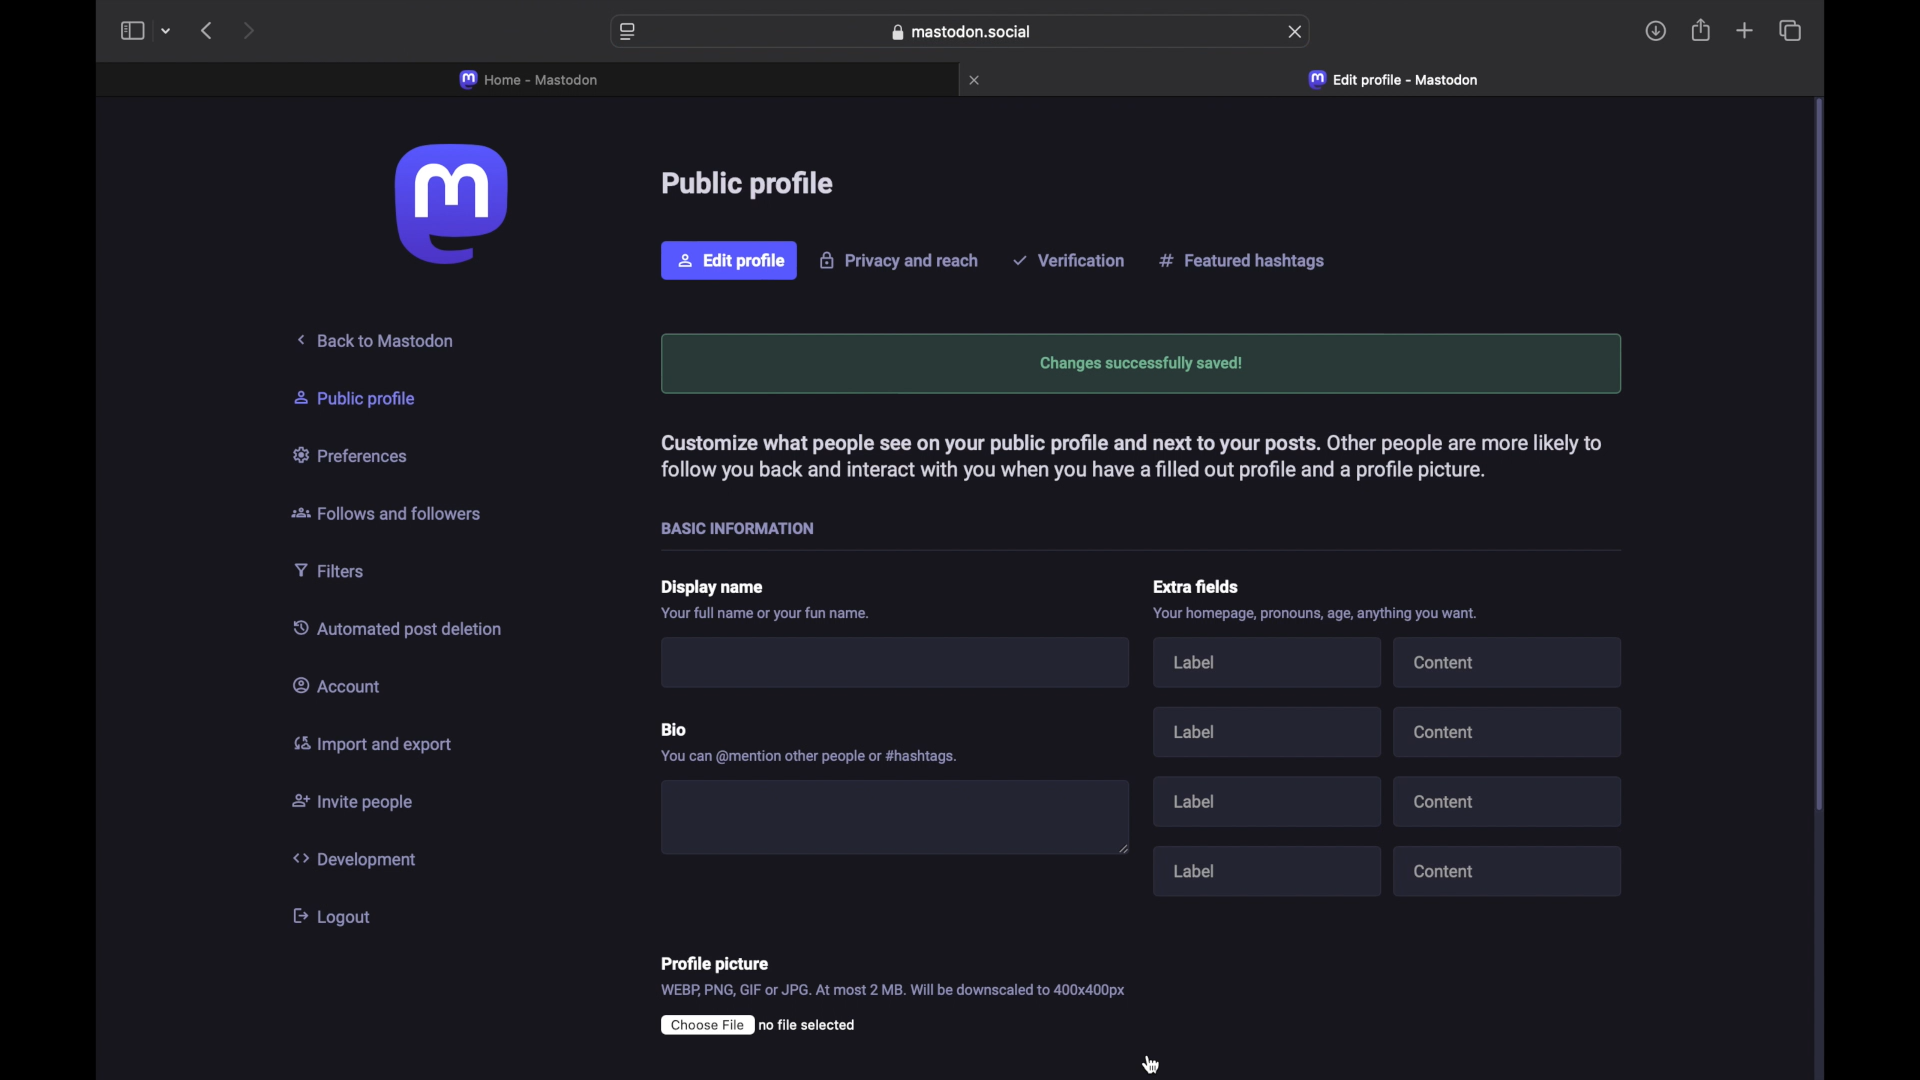  I want to click on Back to Mastodon, so click(376, 343).